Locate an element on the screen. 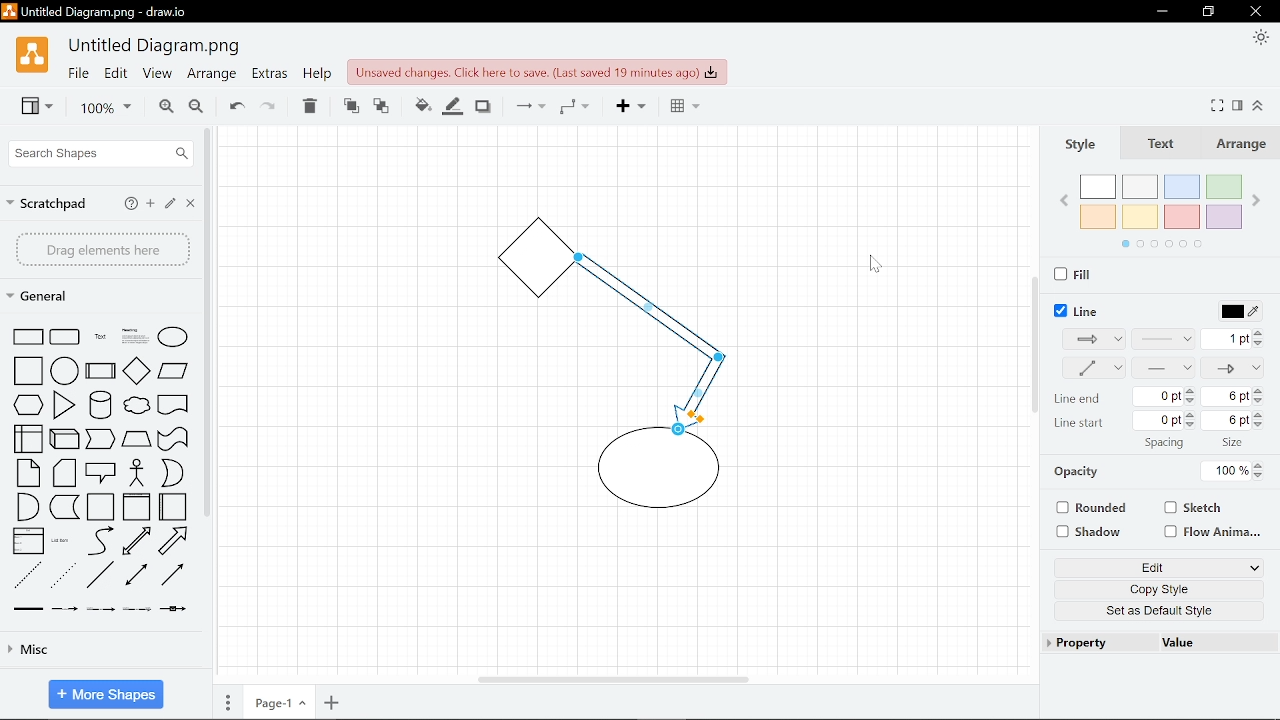 Image resolution: width=1280 pixels, height=720 pixels. Misc is located at coordinates (102, 653).